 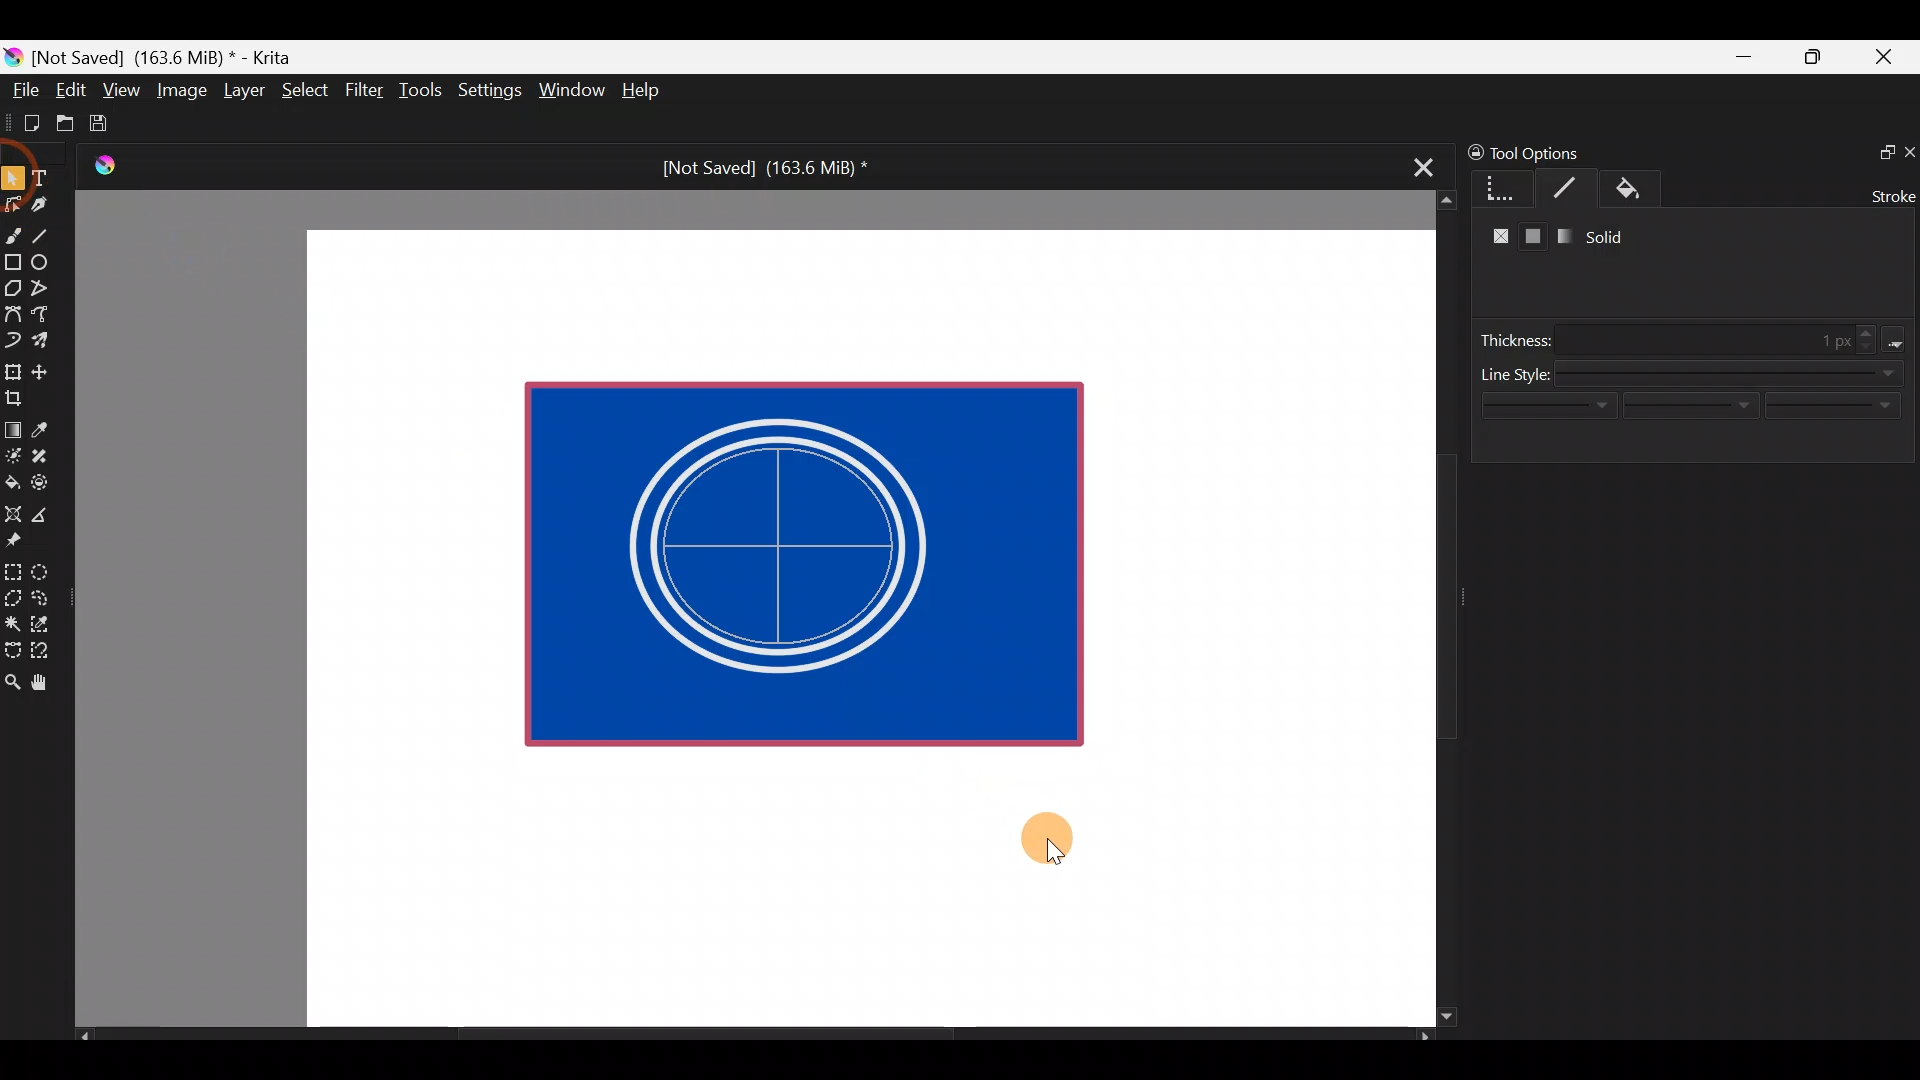 What do you see at coordinates (48, 289) in the screenshot?
I see `Polyline tool` at bounding box center [48, 289].